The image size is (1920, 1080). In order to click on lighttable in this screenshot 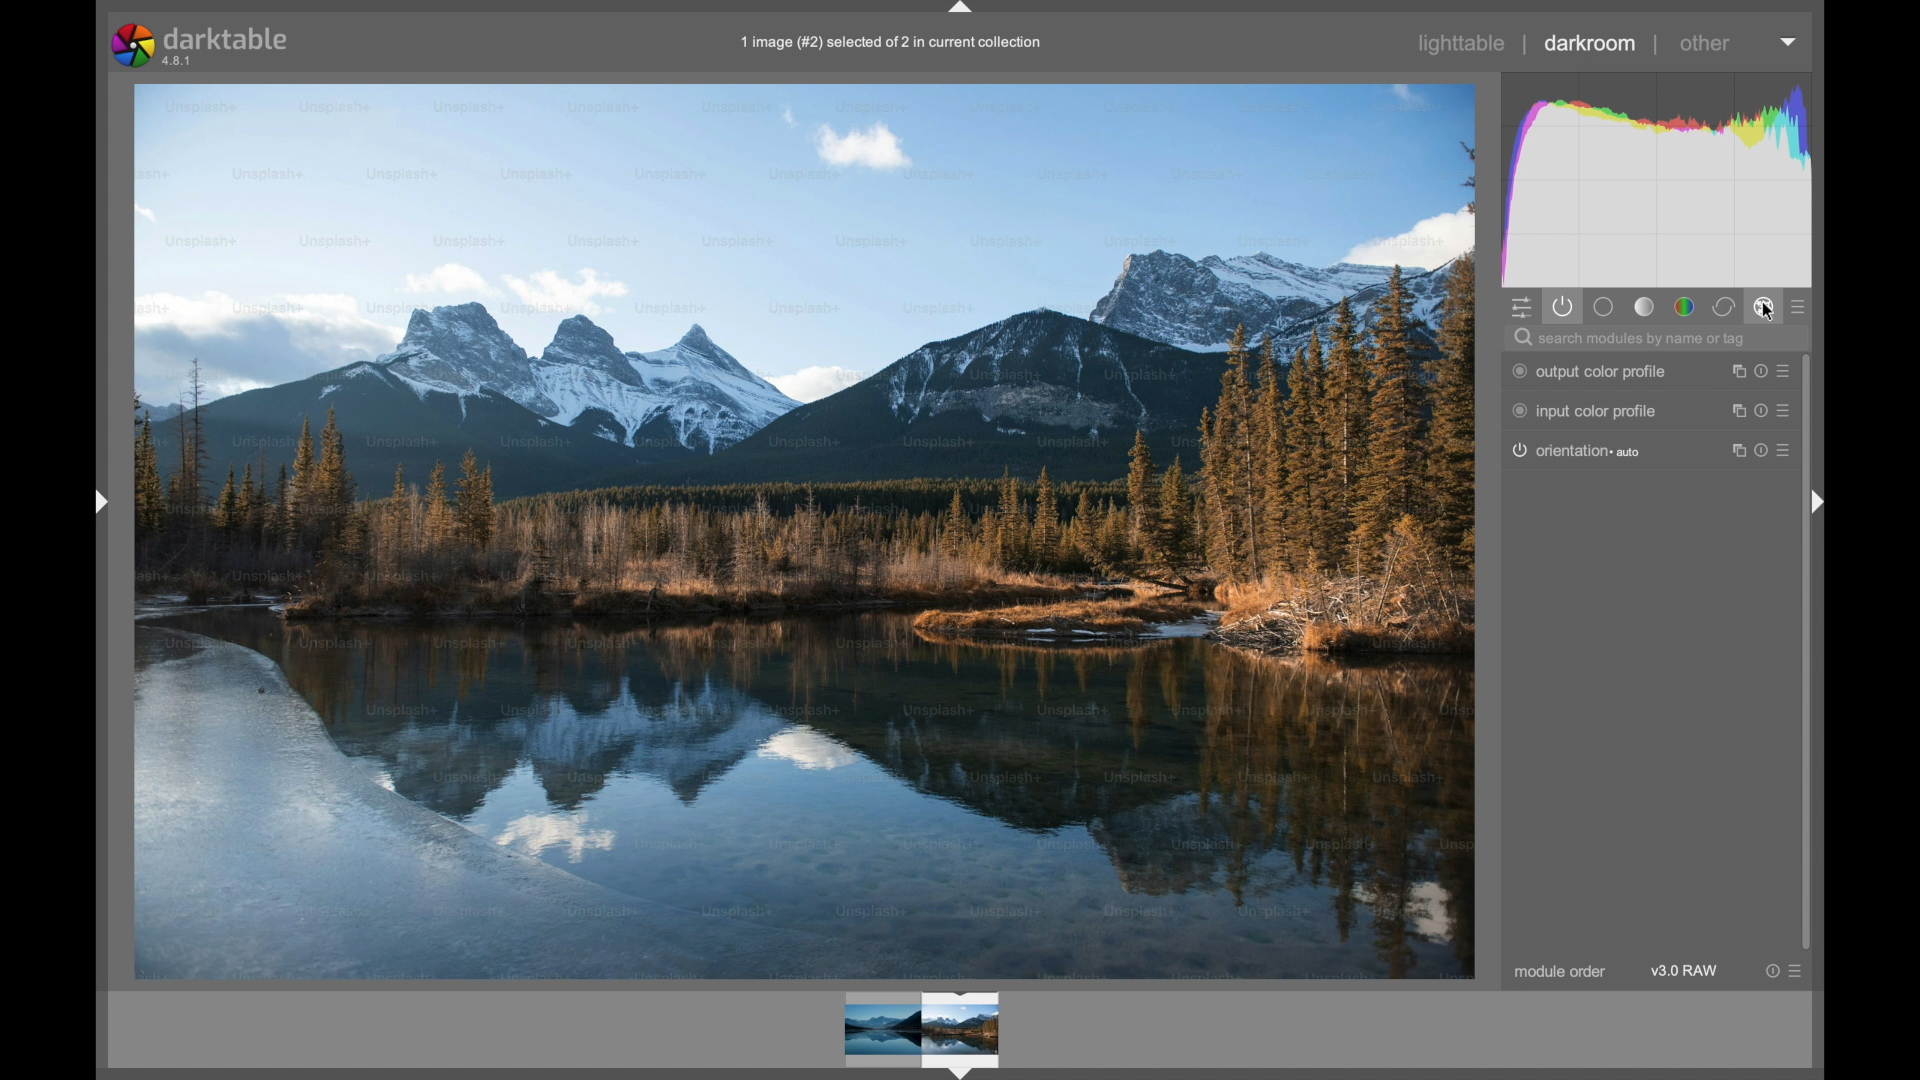, I will do `click(1462, 44)`.